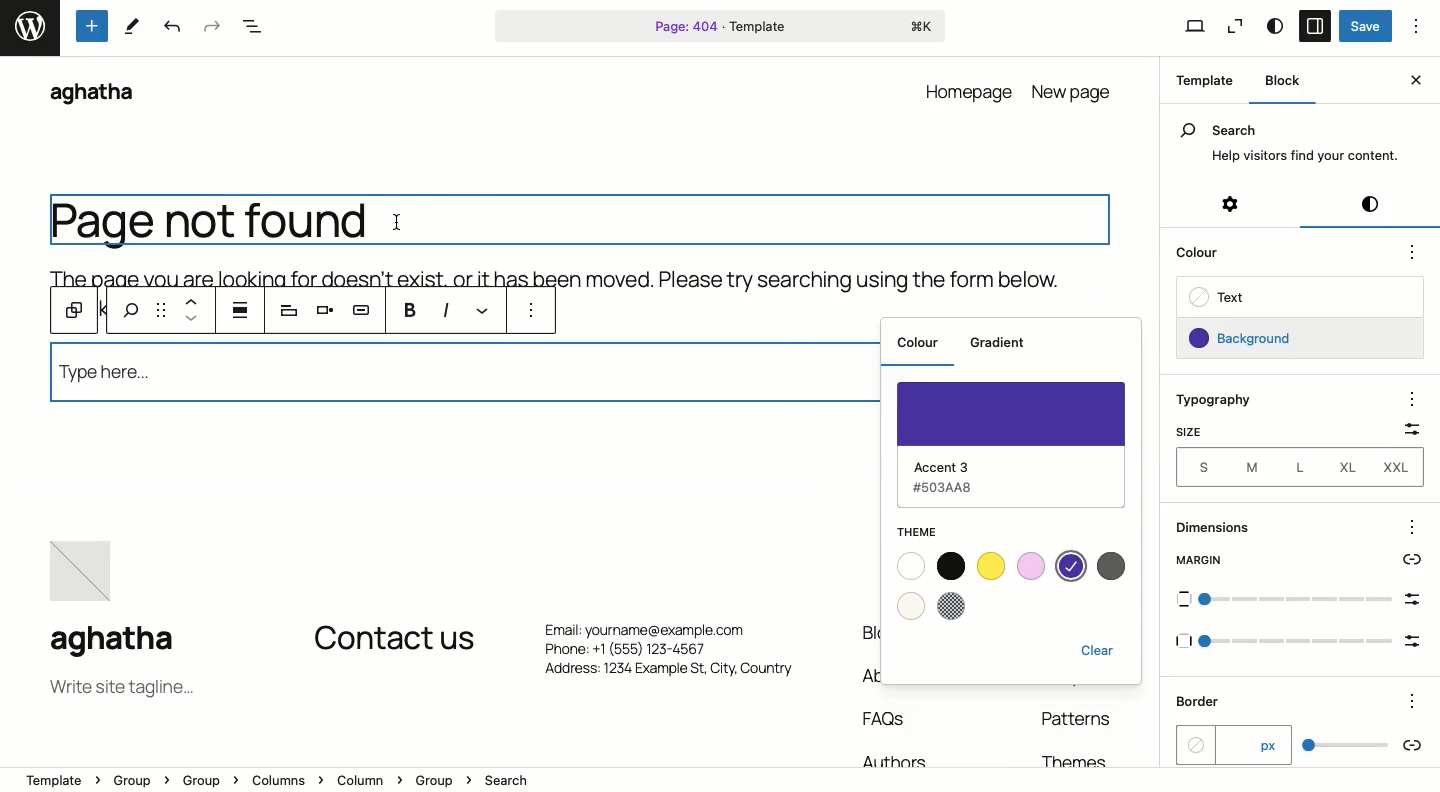 This screenshot has height=792, width=1440. I want to click on XL, so click(1350, 466).